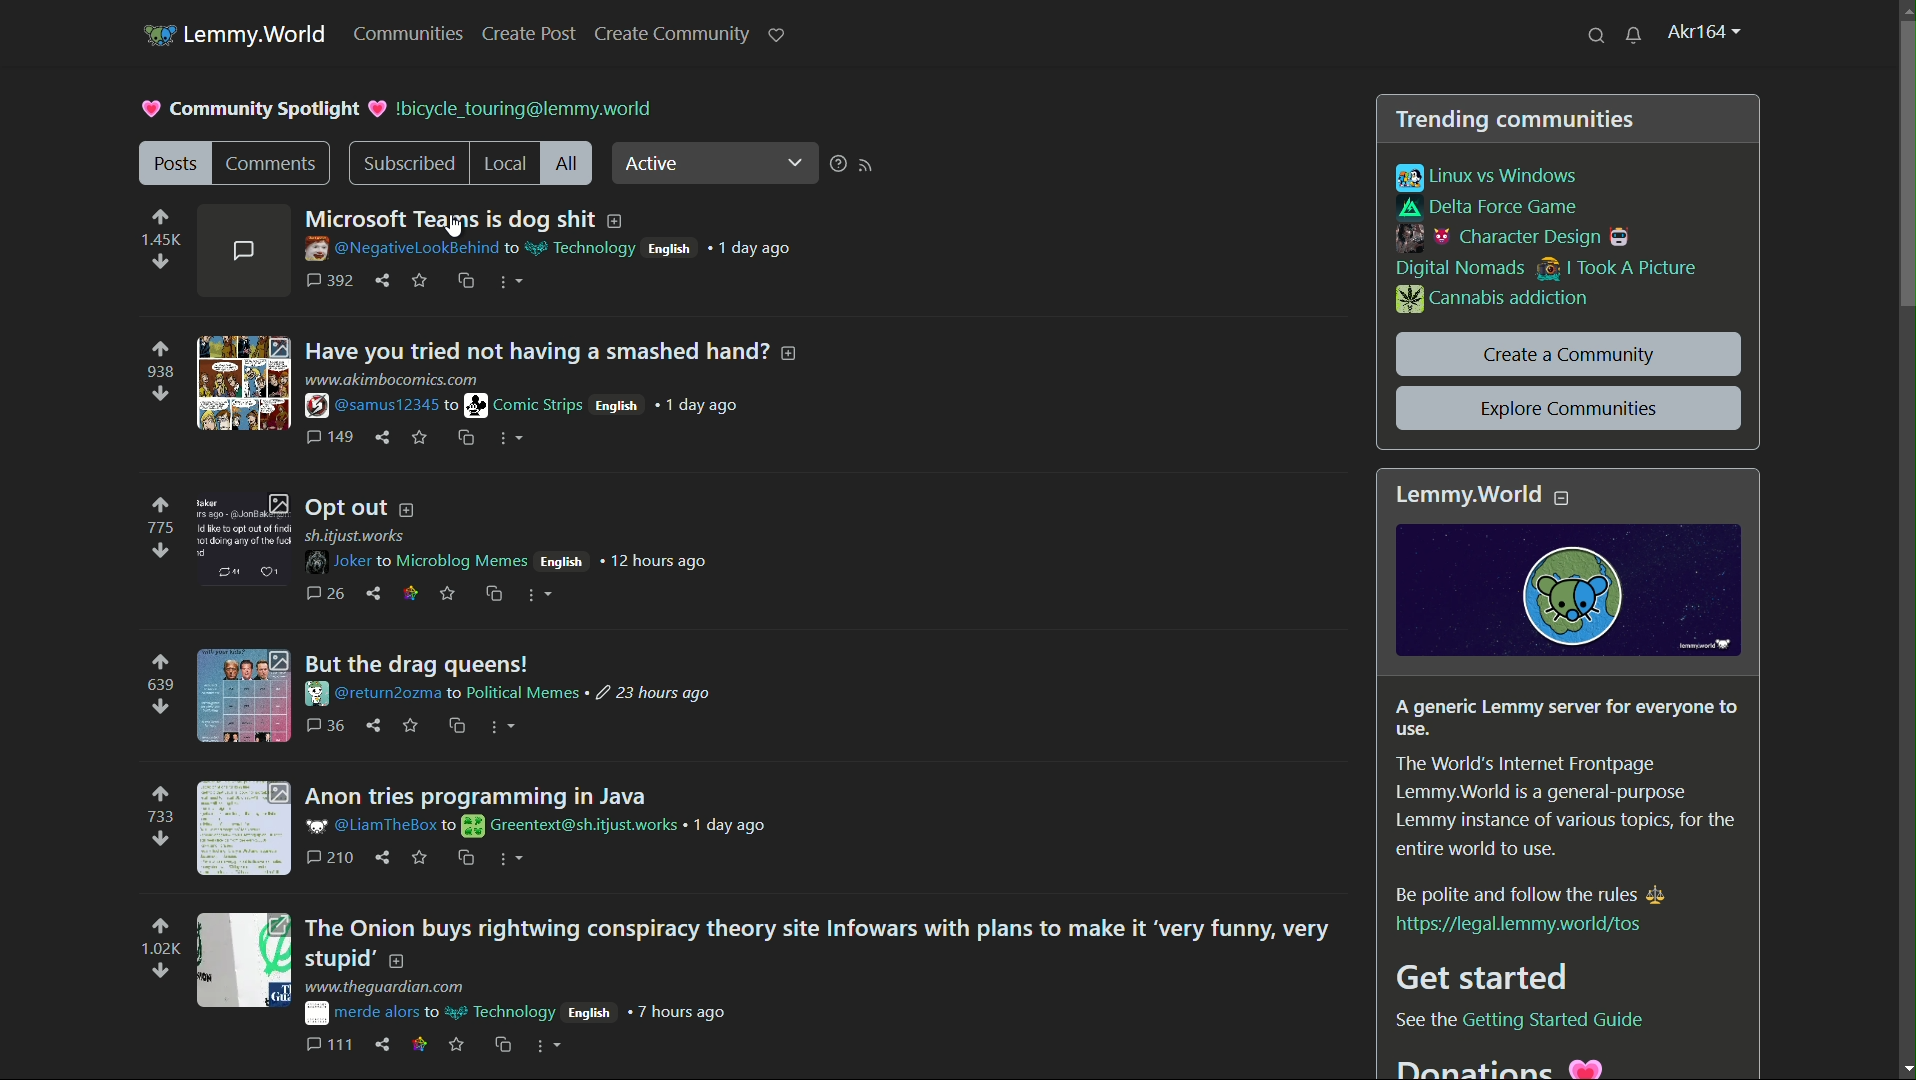 This screenshot has width=1916, height=1080. What do you see at coordinates (159, 706) in the screenshot?
I see `downvote` at bounding box center [159, 706].